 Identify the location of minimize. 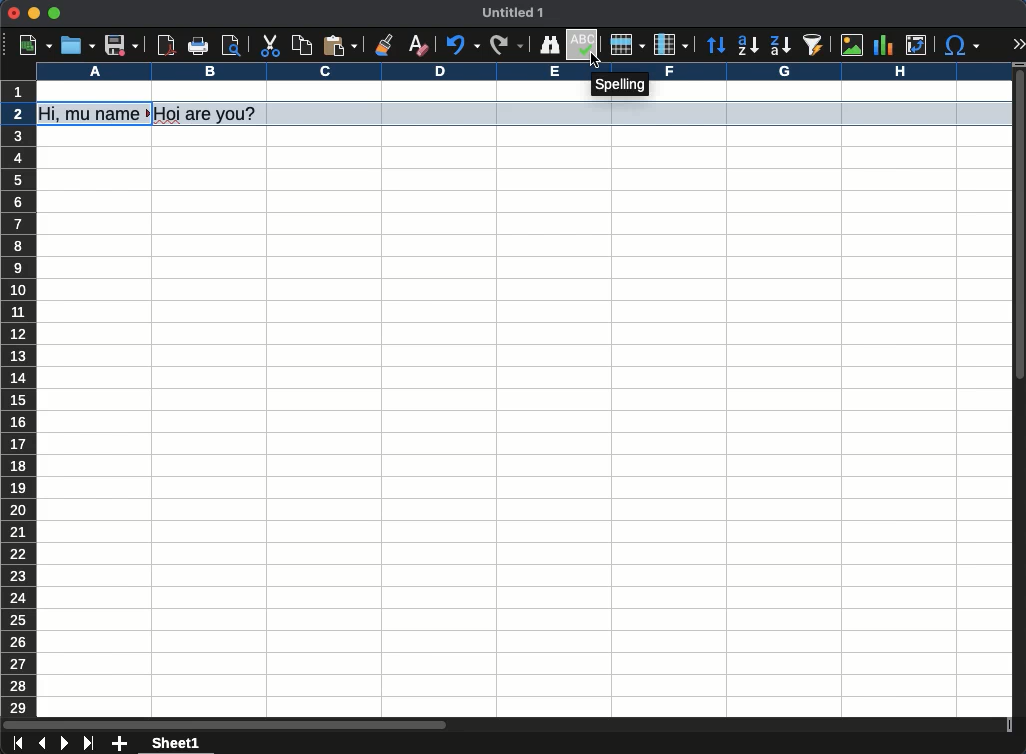
(33, 13).